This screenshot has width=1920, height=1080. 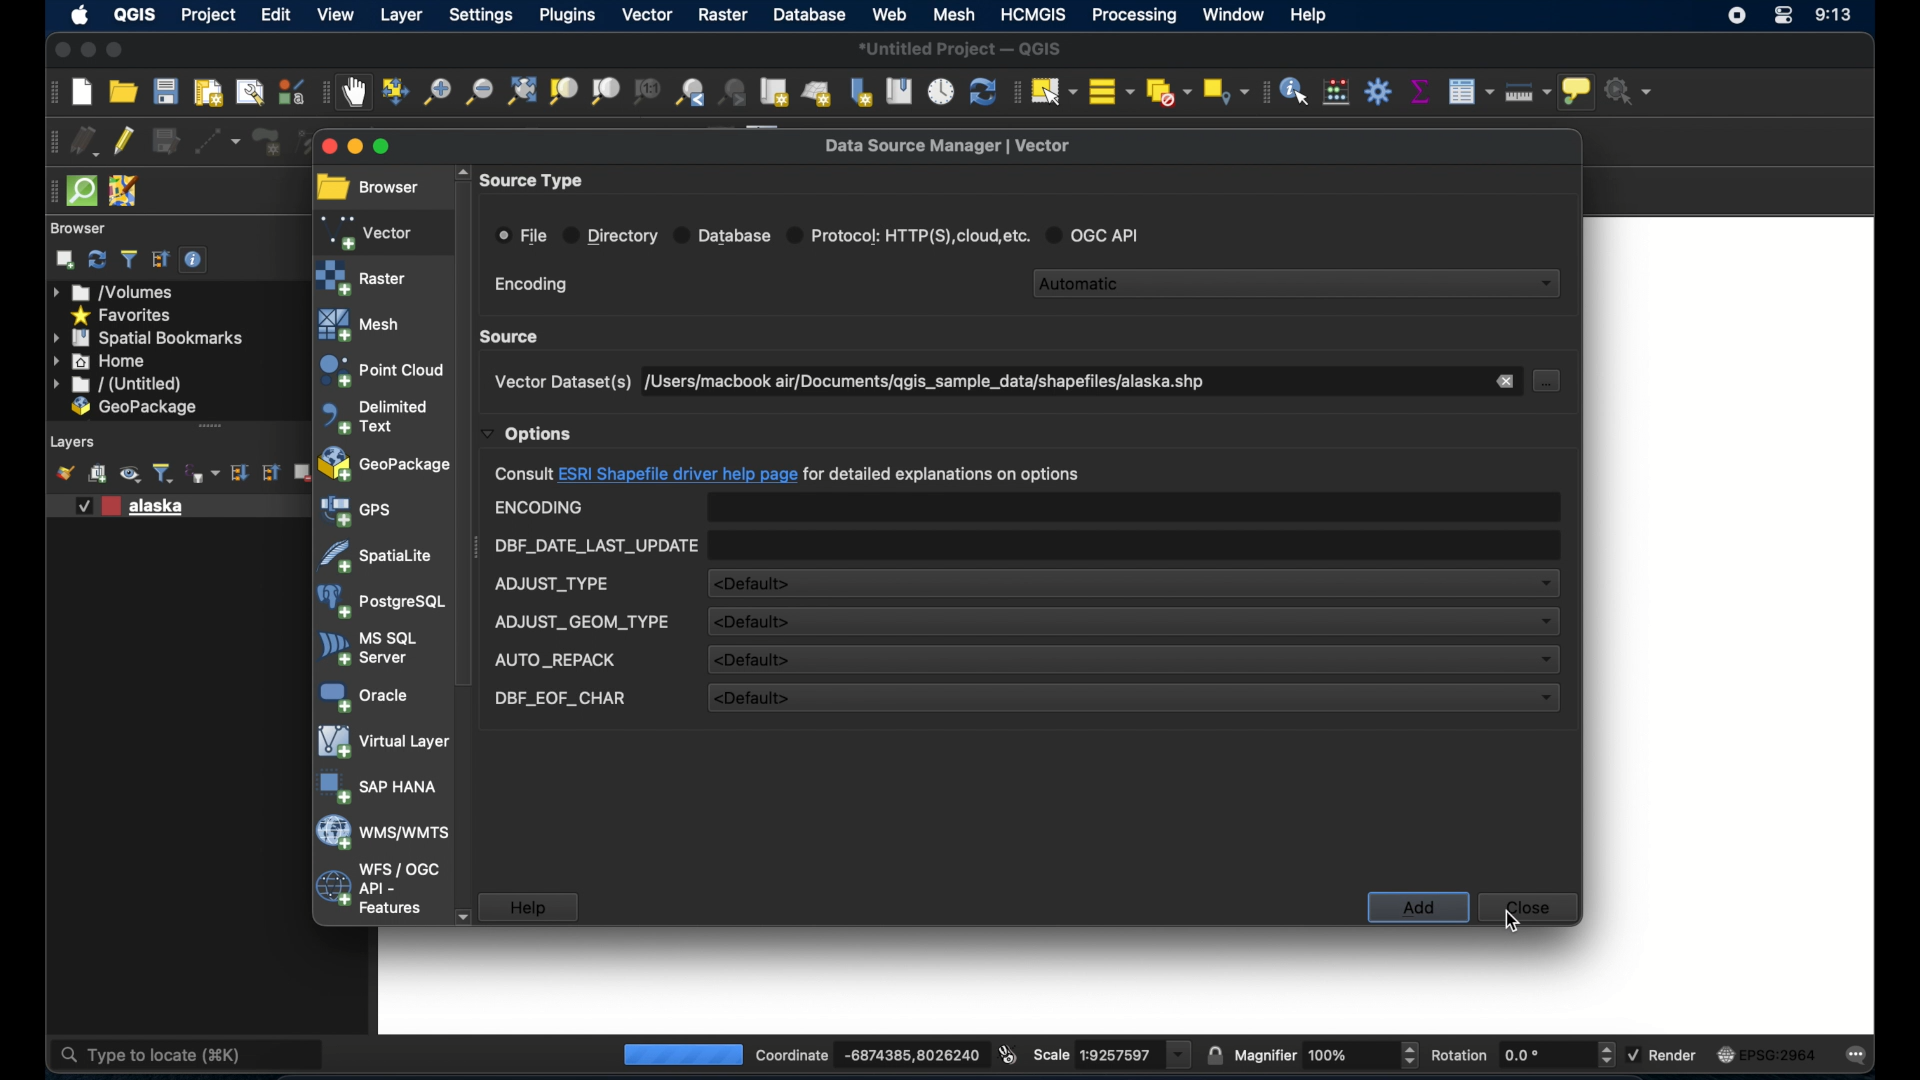 What do you see at coordinates (1783, 19) in the screenshot?
I see `control center` at bounding box center [1783, 19].